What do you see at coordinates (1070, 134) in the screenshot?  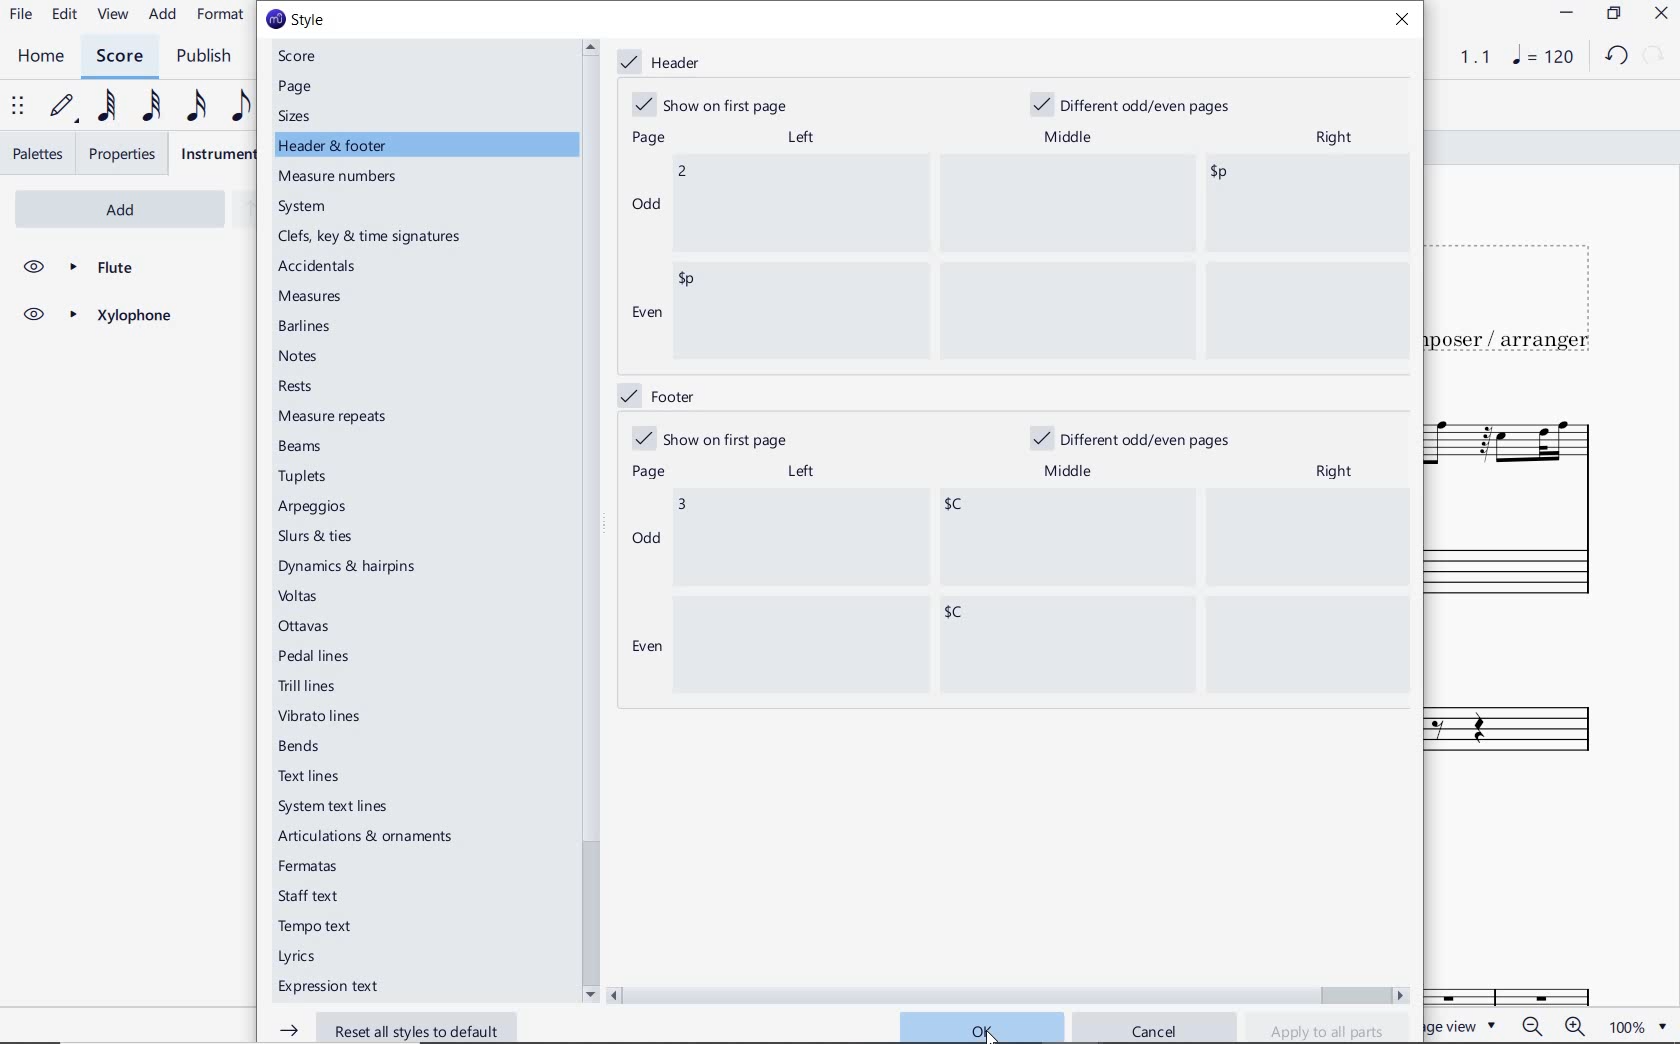 I see `middle` at bounding box center [1070, 134].